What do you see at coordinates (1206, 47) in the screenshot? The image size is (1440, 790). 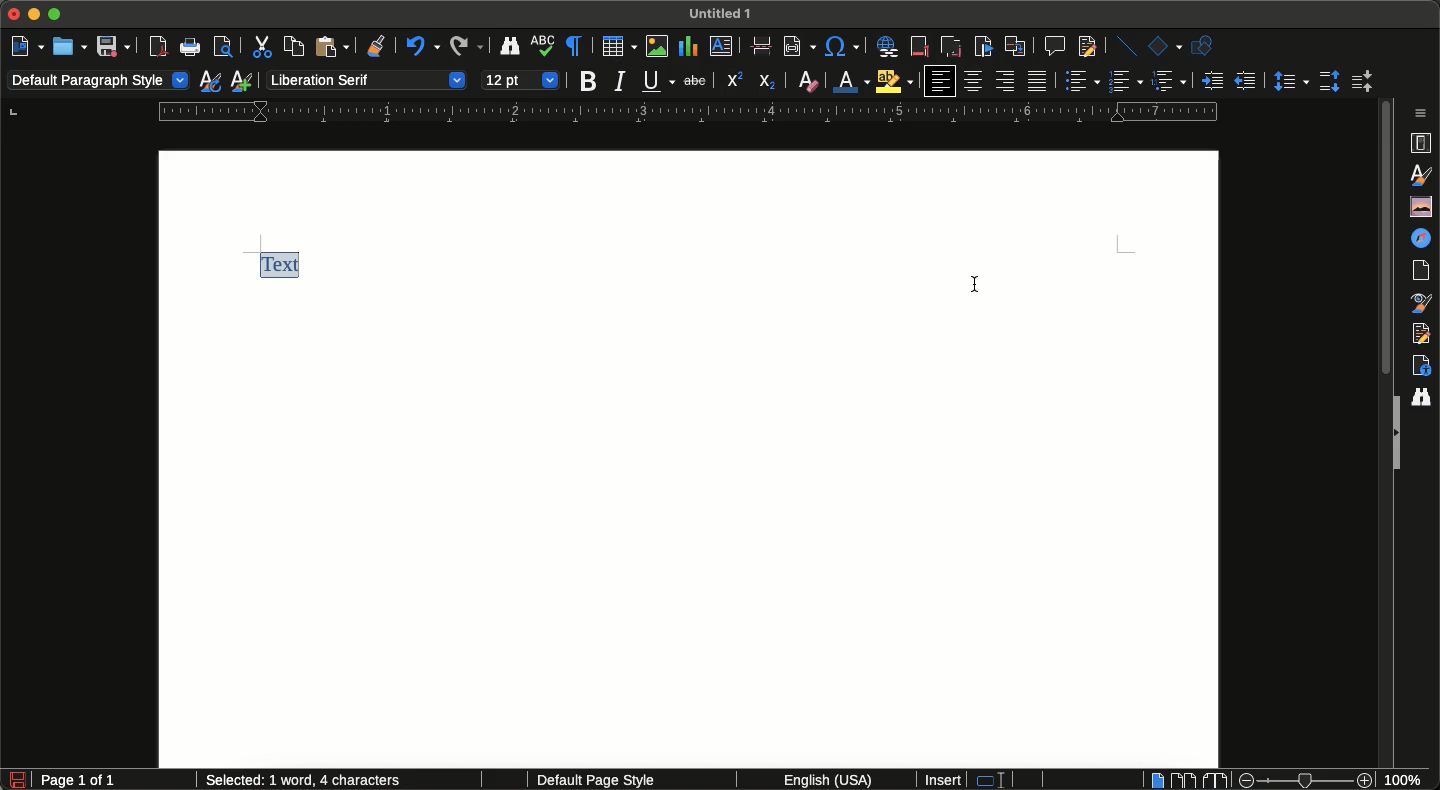 I see `Show draw functions` at bounding box center [1206, 47].